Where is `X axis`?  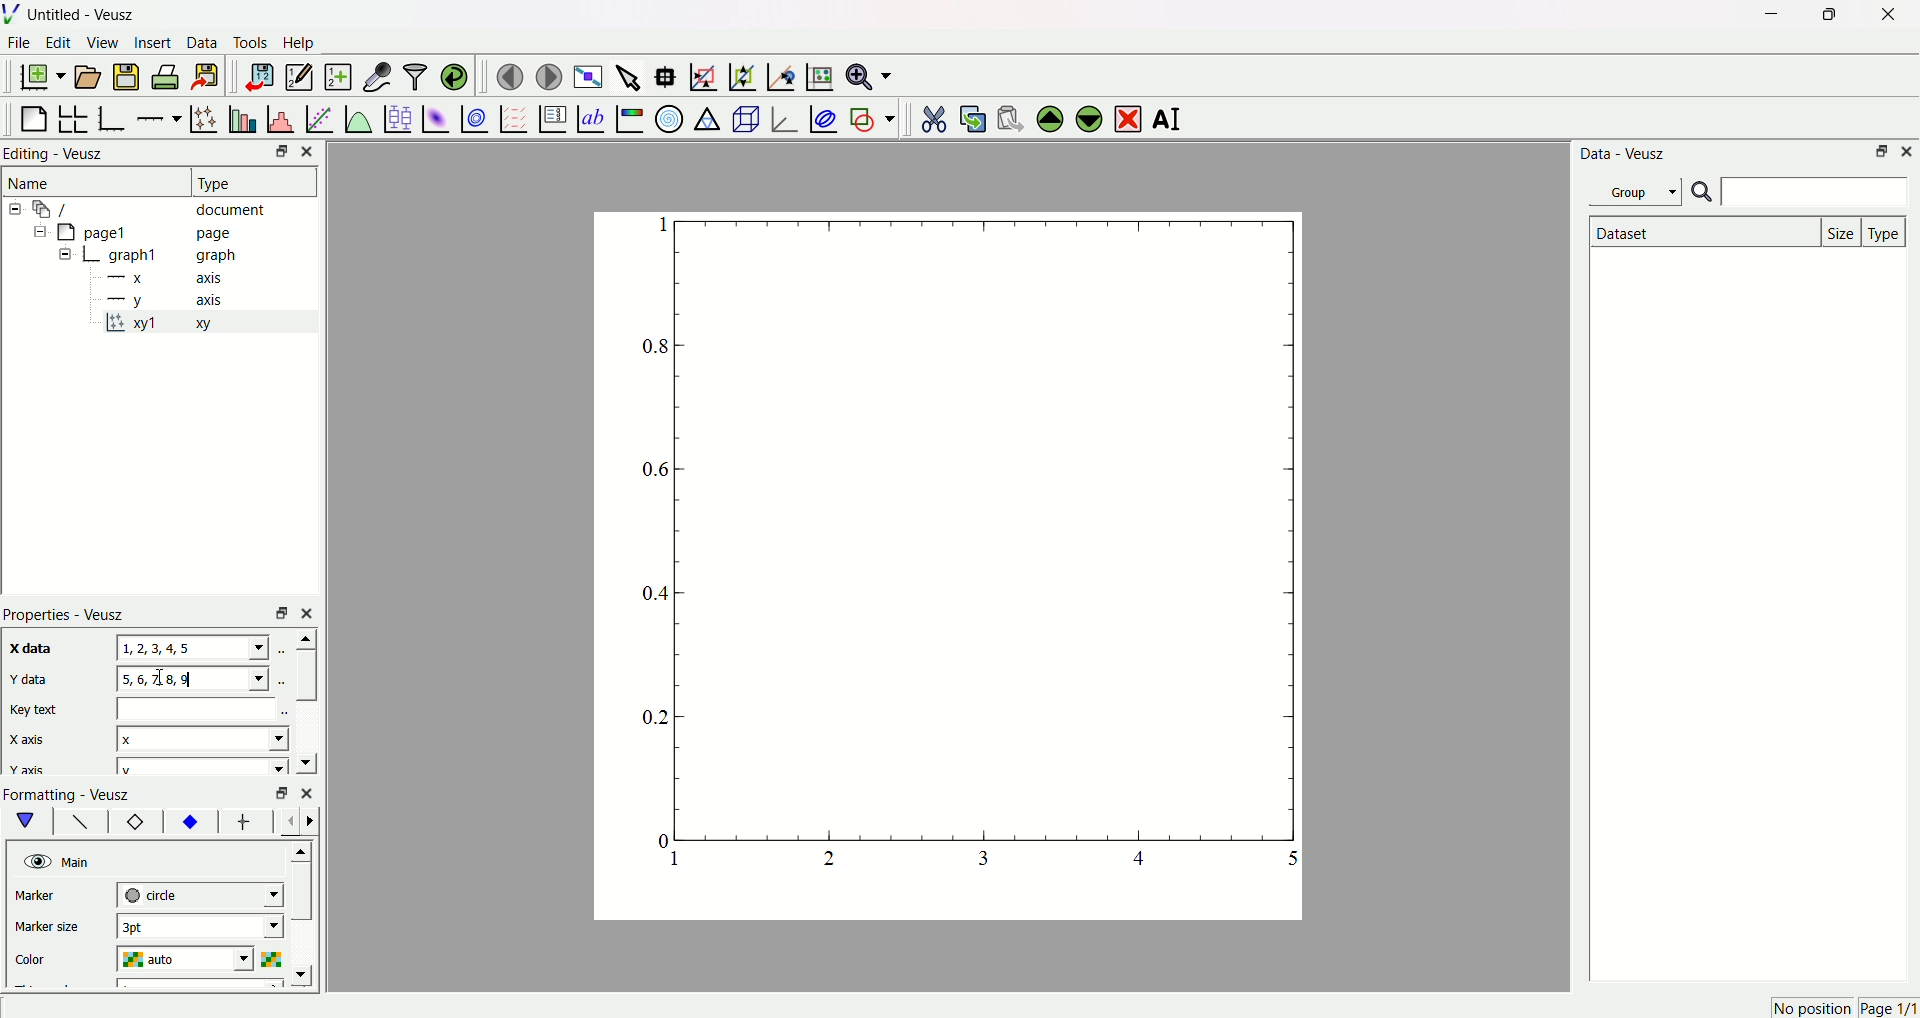 X axis is located at coordinates (35, 740).